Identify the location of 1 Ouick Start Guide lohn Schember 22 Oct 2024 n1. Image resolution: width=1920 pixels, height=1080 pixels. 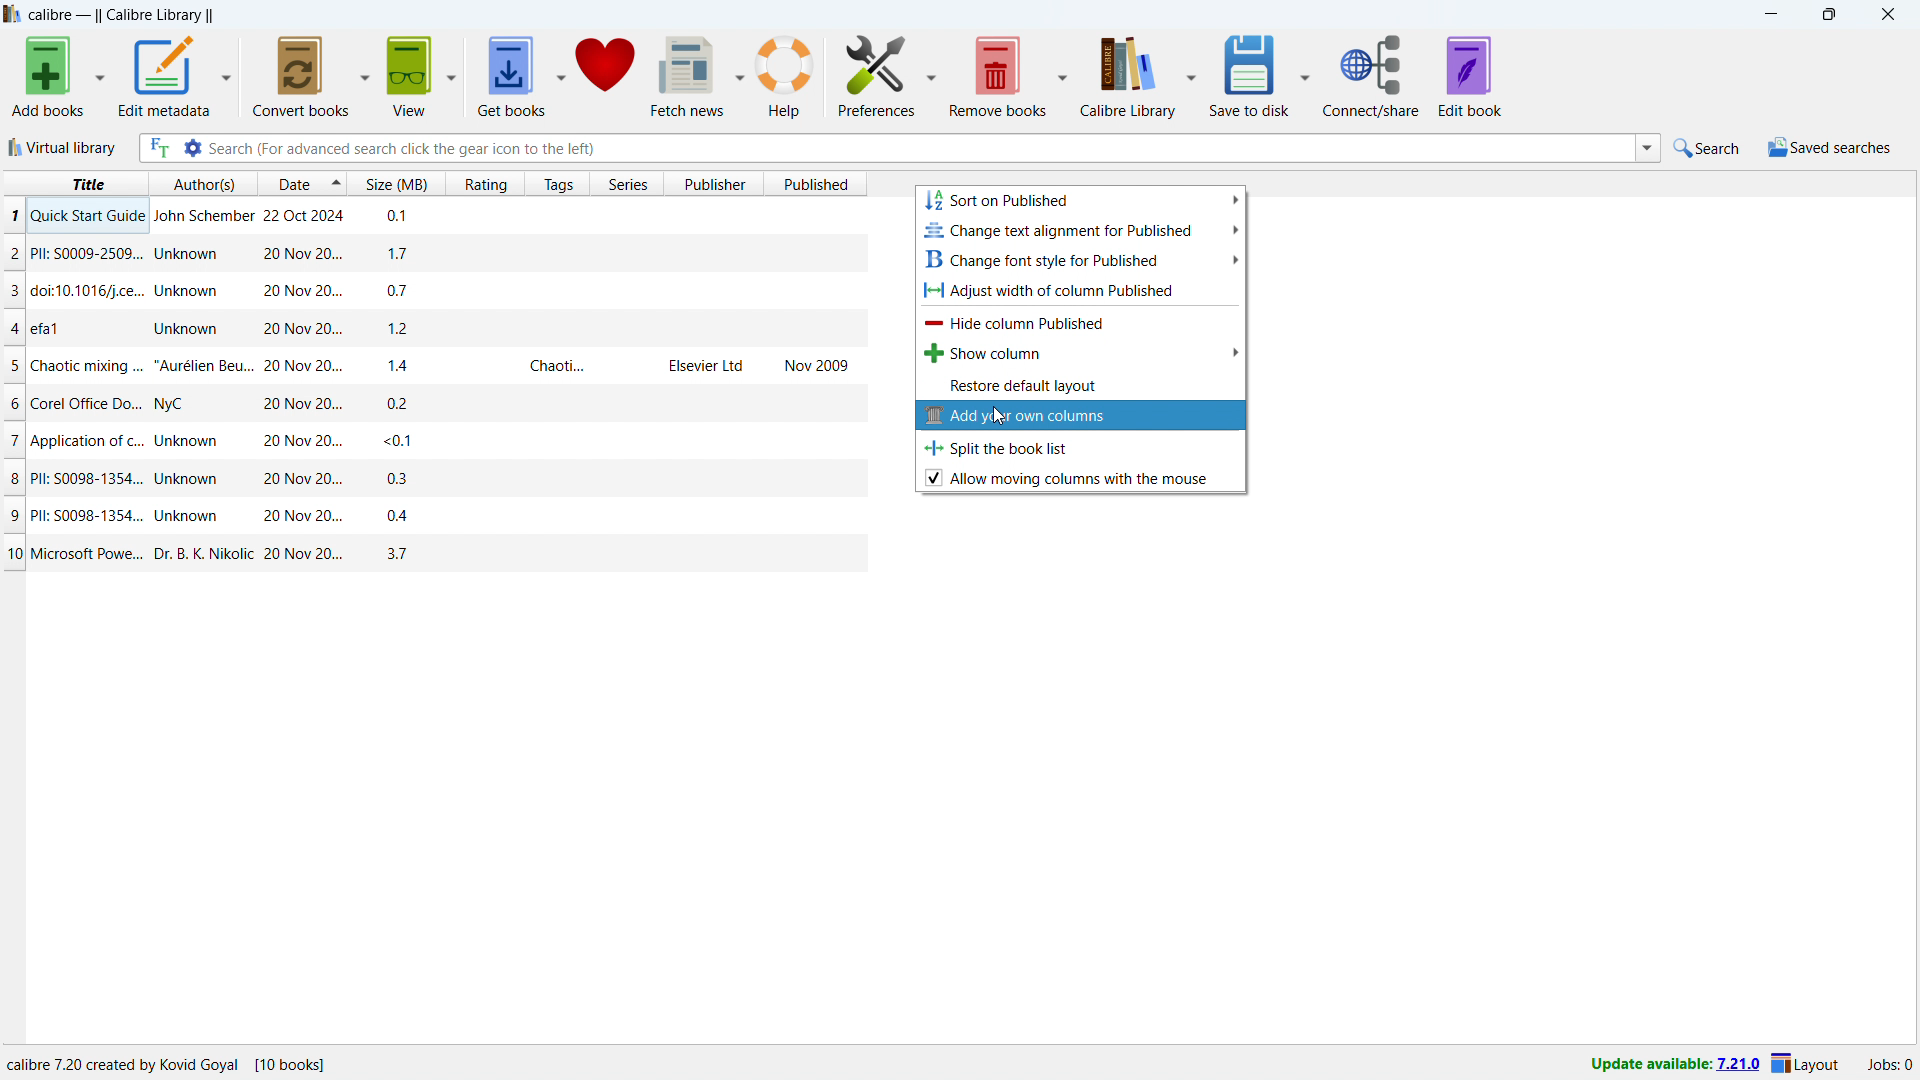
(440, 213).